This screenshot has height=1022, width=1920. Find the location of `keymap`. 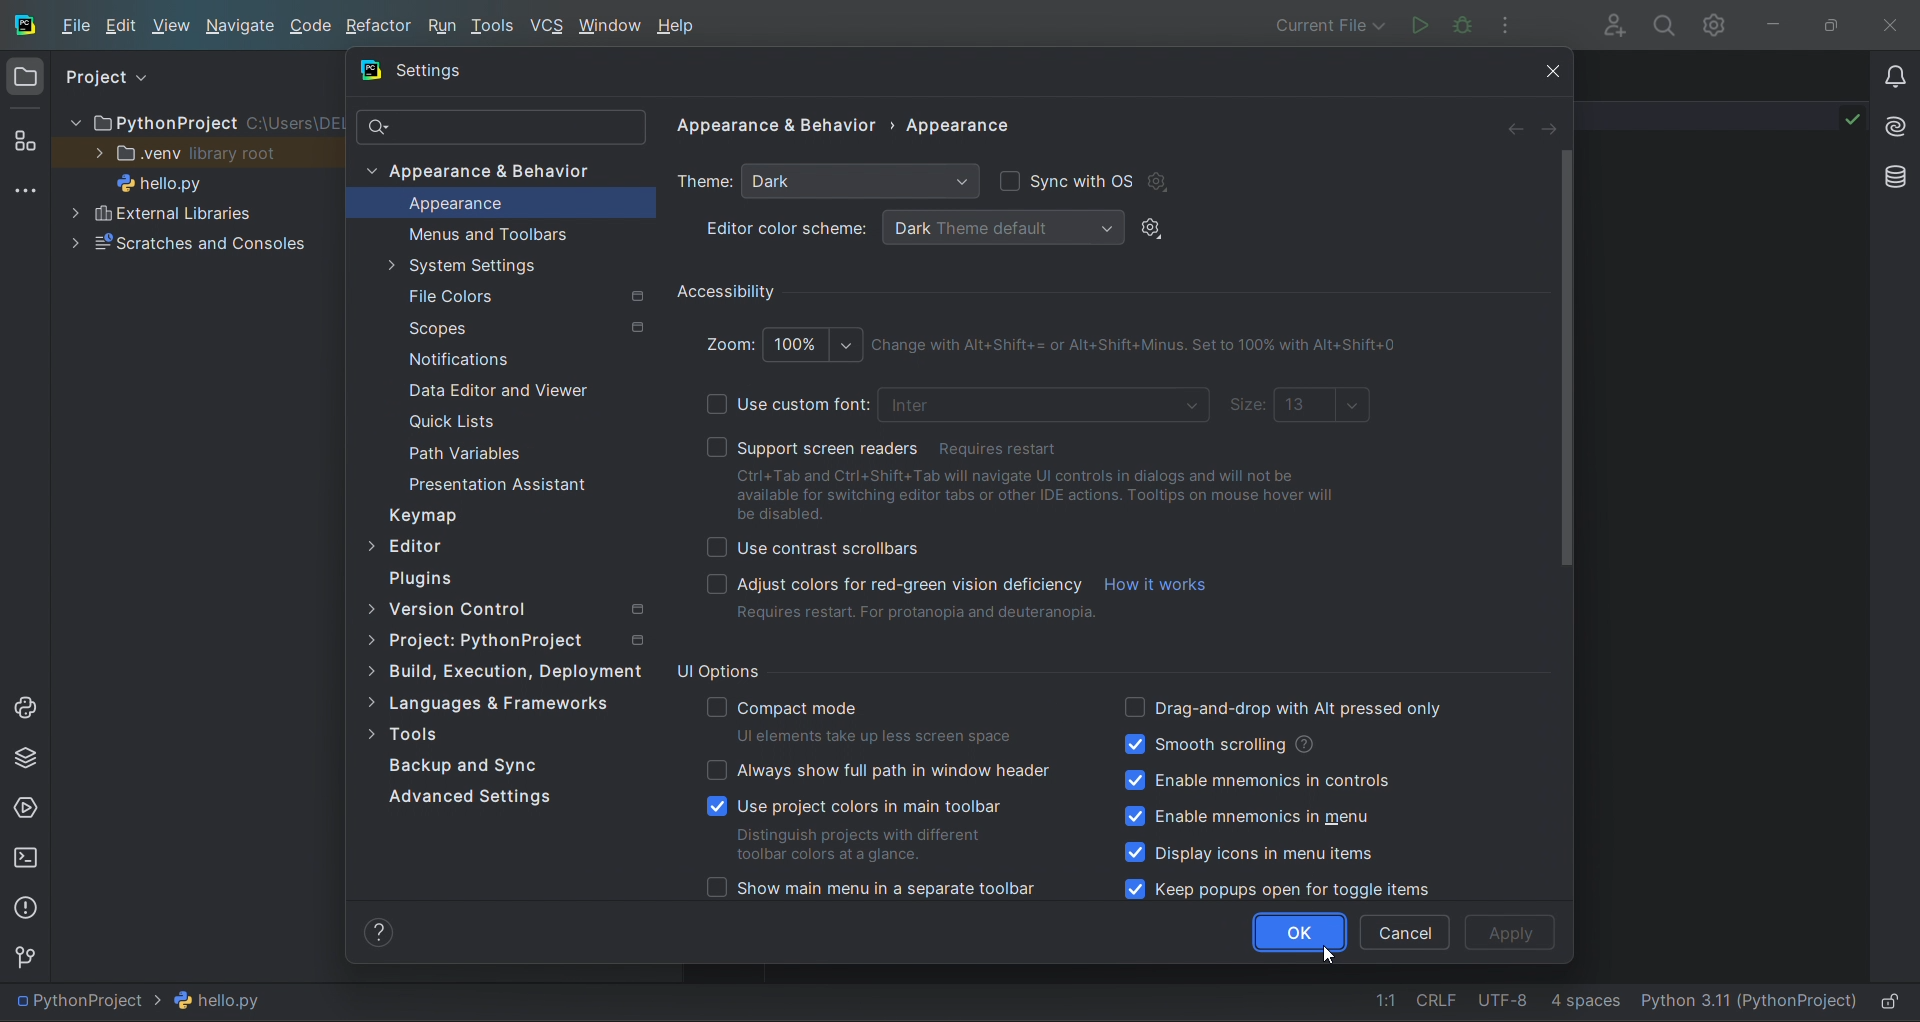

keymap is located at coordinates (505, 515).